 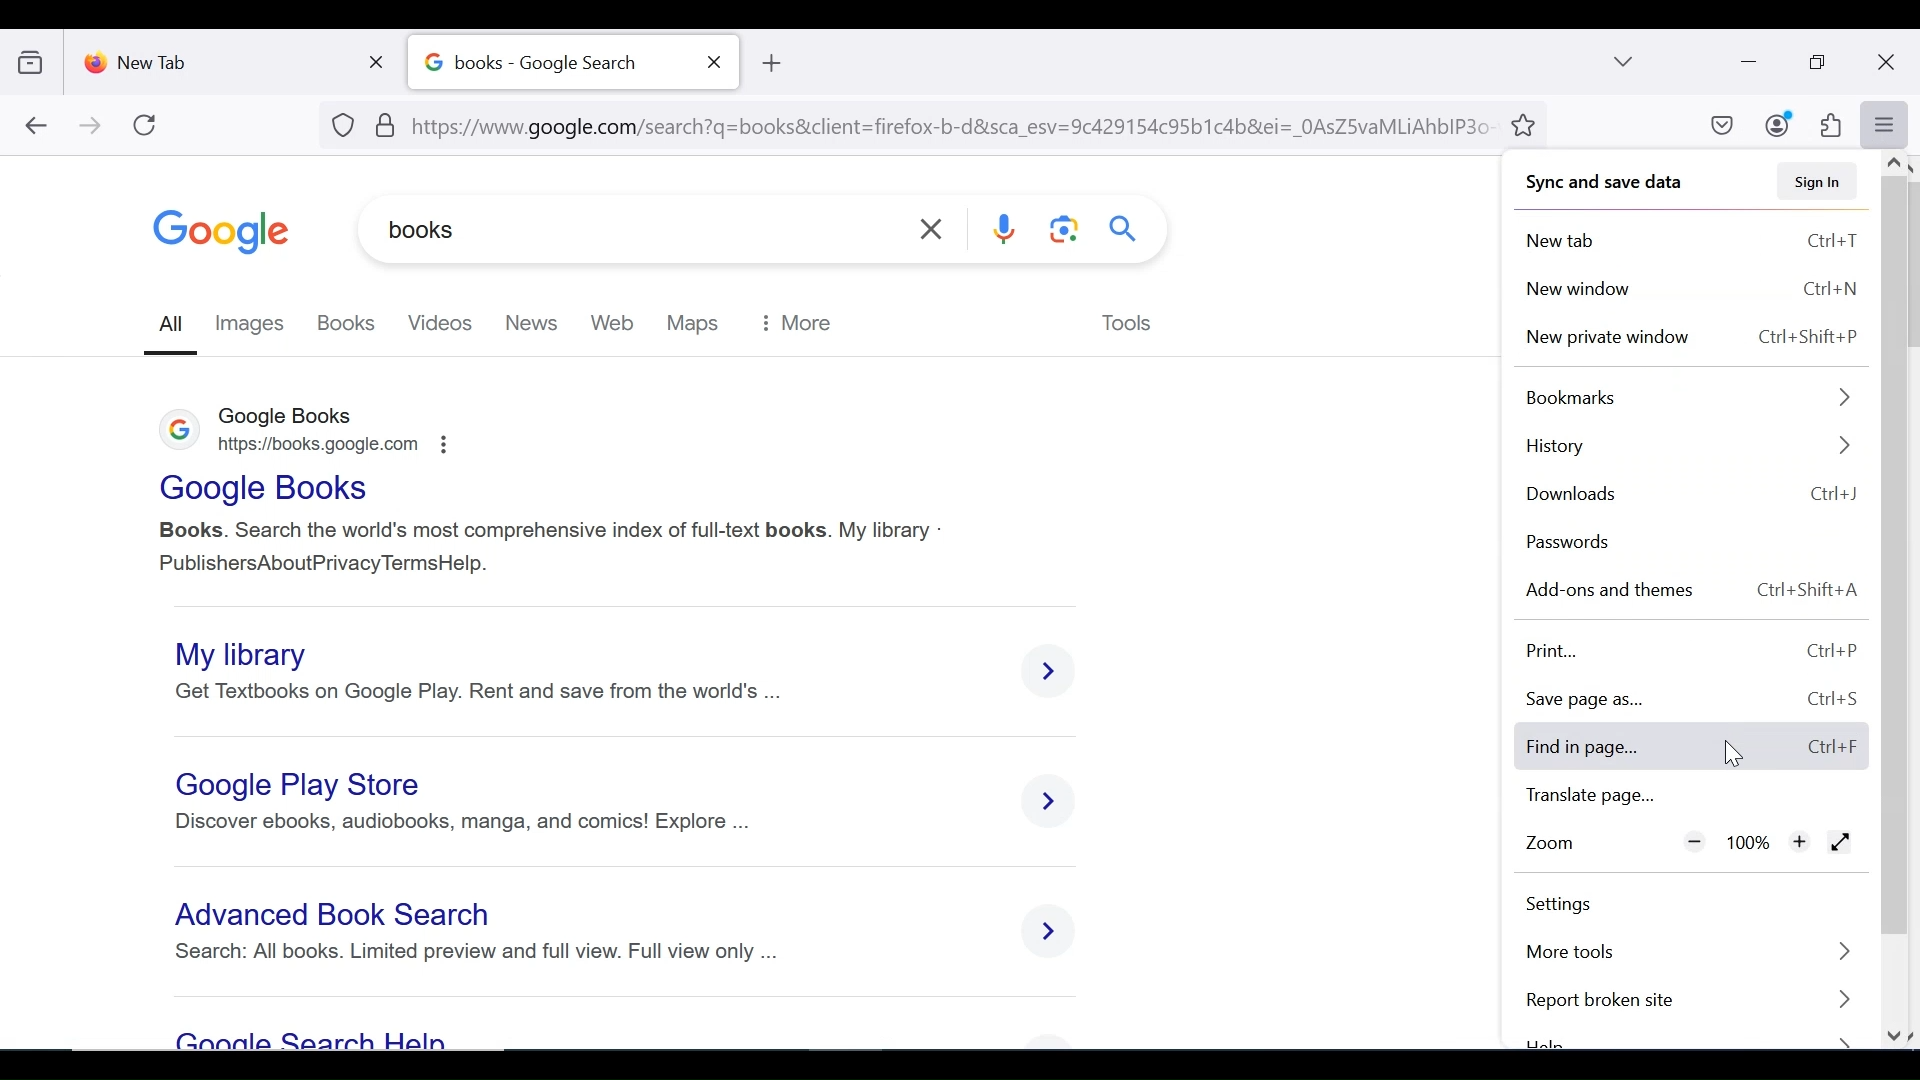 What do you see at coordinates (914, 123) in the screenshot?
I see `url` at bounding box center [914, 123].